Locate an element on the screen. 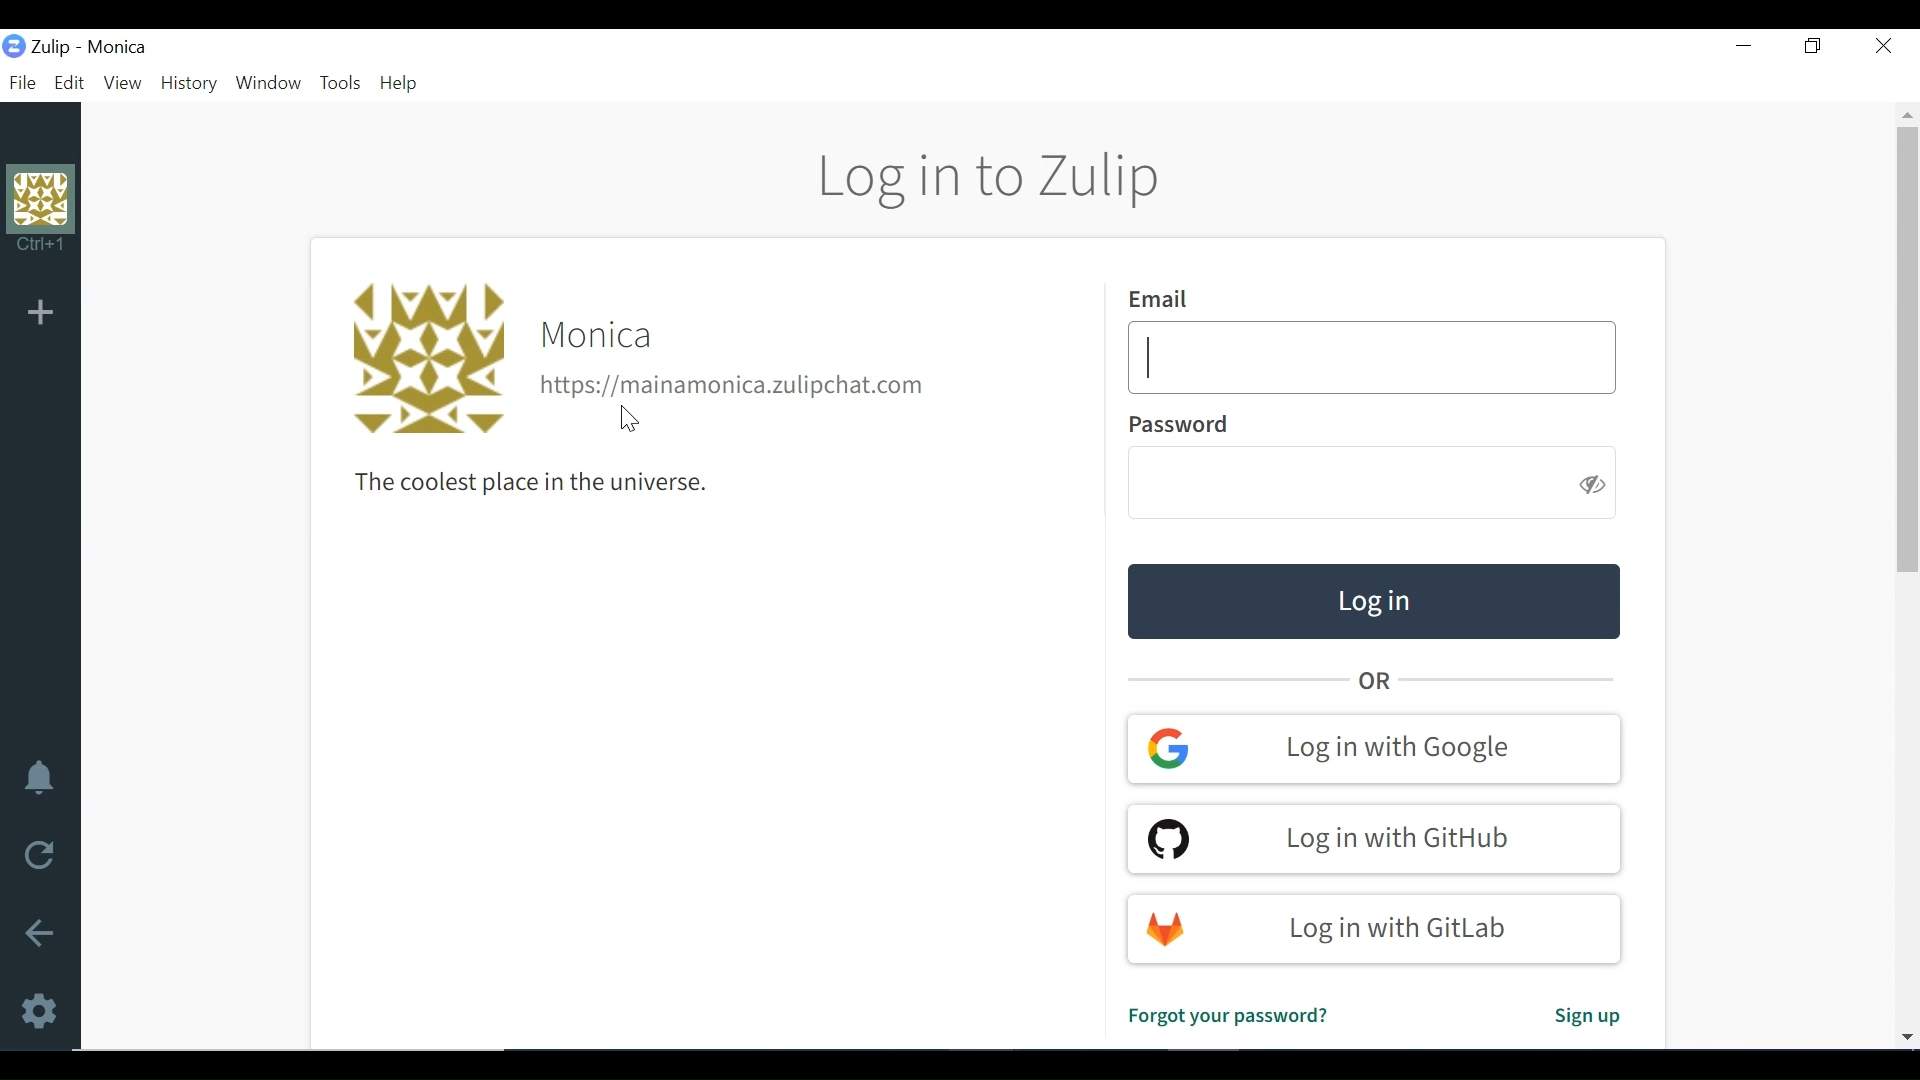  Log in to Zulip is located at coordinates (992, 179).